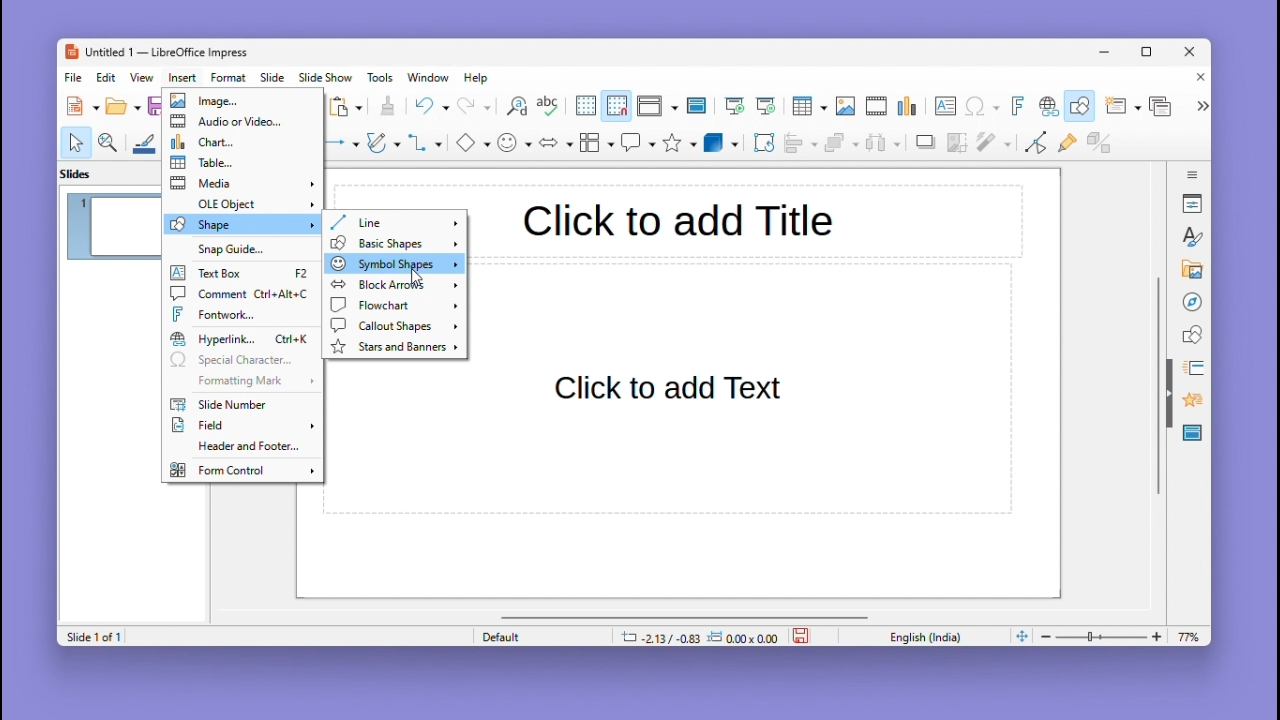 The height and width of the screenshot is (720, 1280). Describe the element at coordinates (1194, 236) in the screenshot. I see `Styles` at that location.